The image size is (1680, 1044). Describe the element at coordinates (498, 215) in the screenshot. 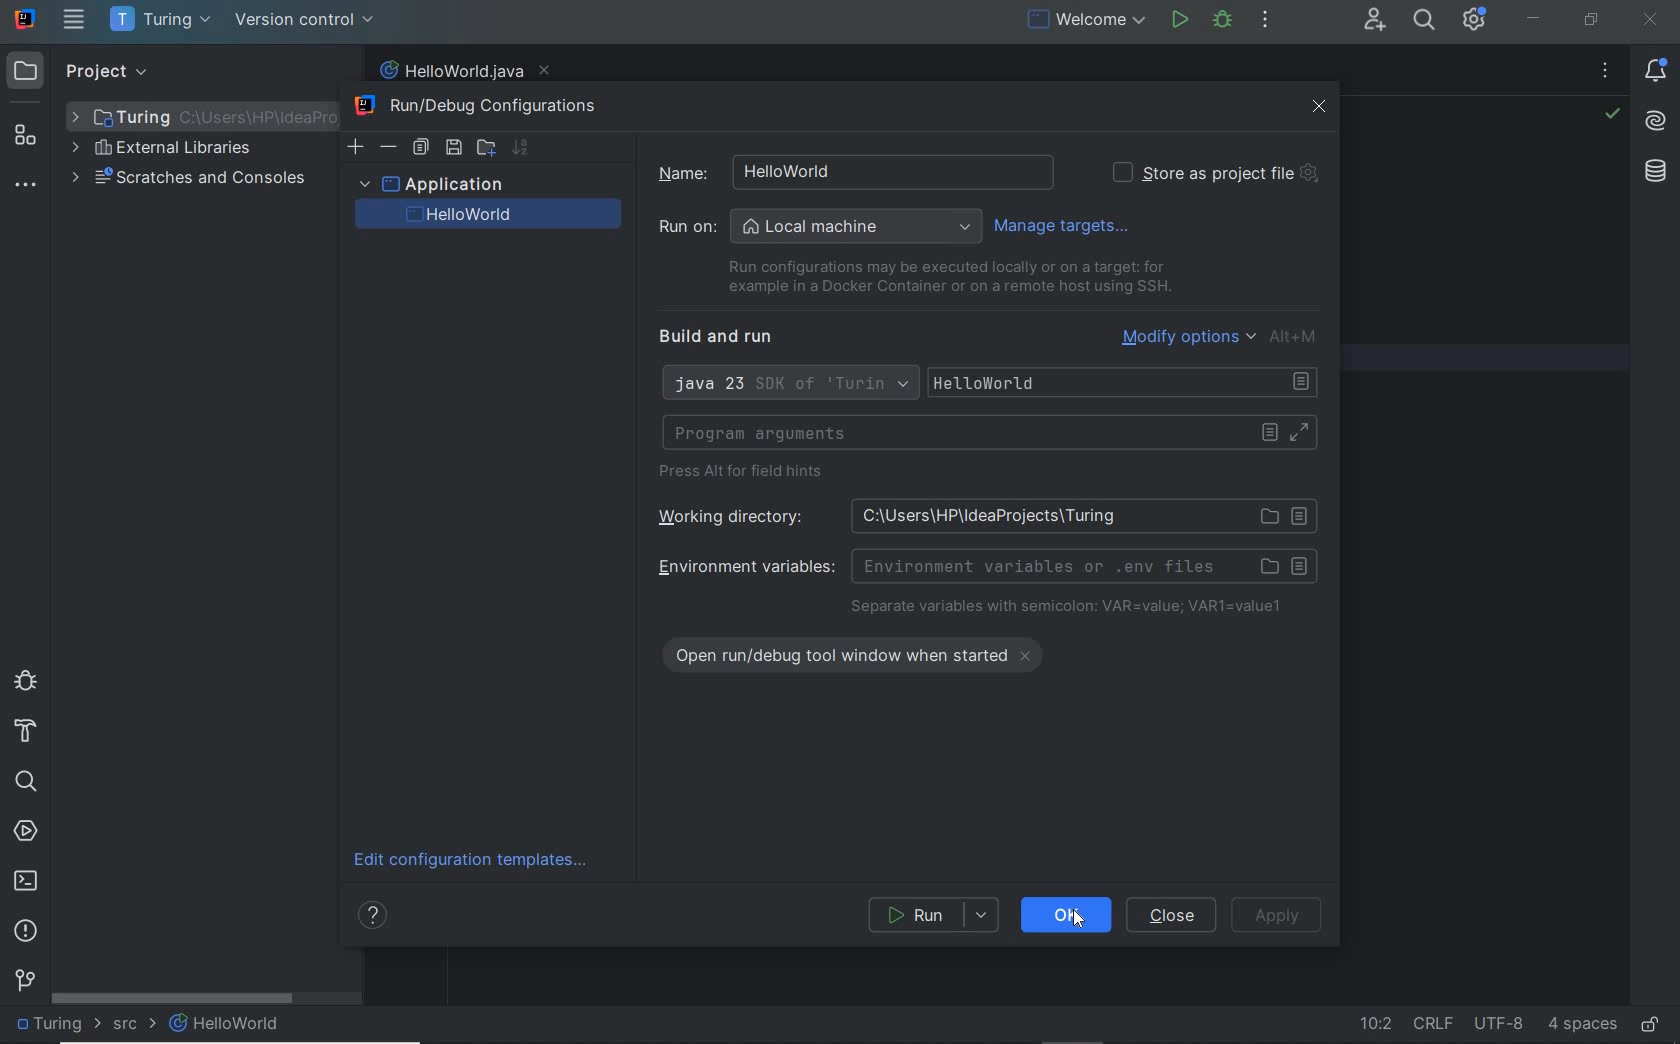

I see `HelloWorld` at that location.